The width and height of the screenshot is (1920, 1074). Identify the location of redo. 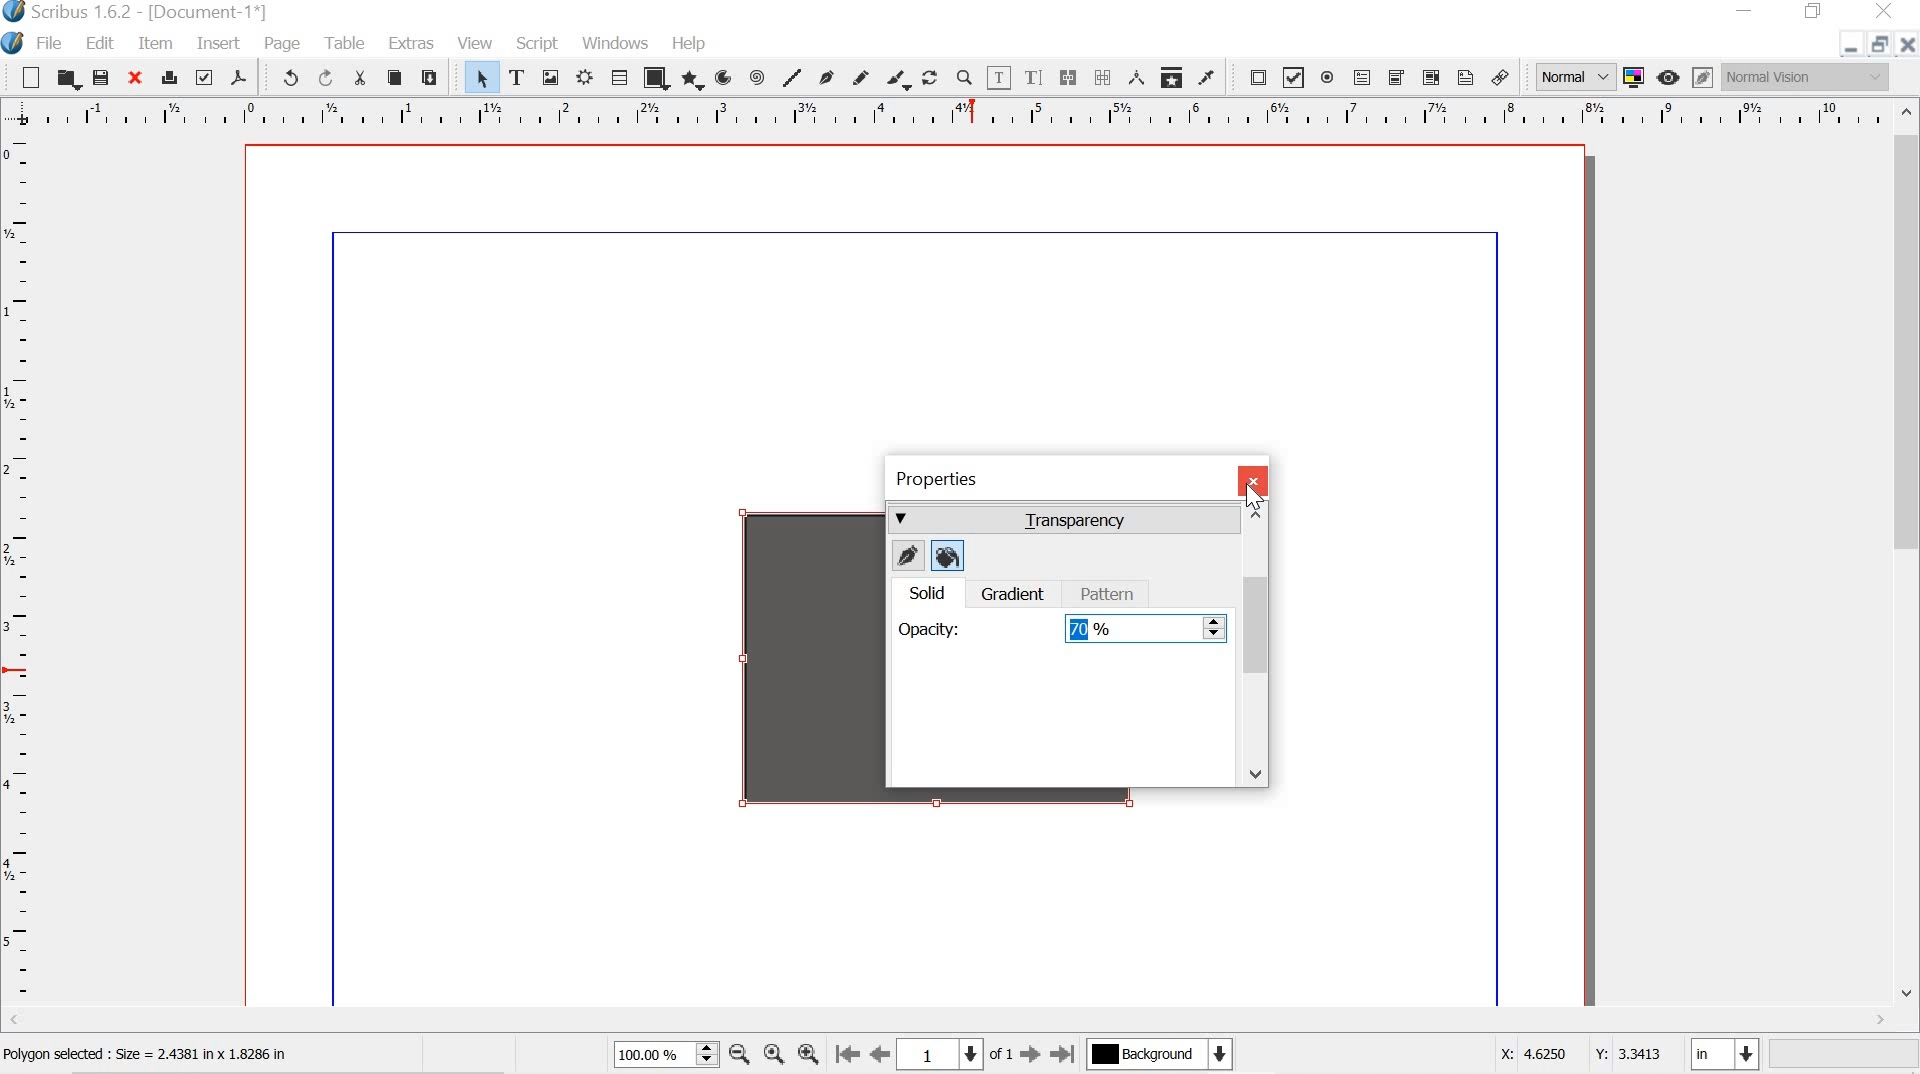
(330, 79).